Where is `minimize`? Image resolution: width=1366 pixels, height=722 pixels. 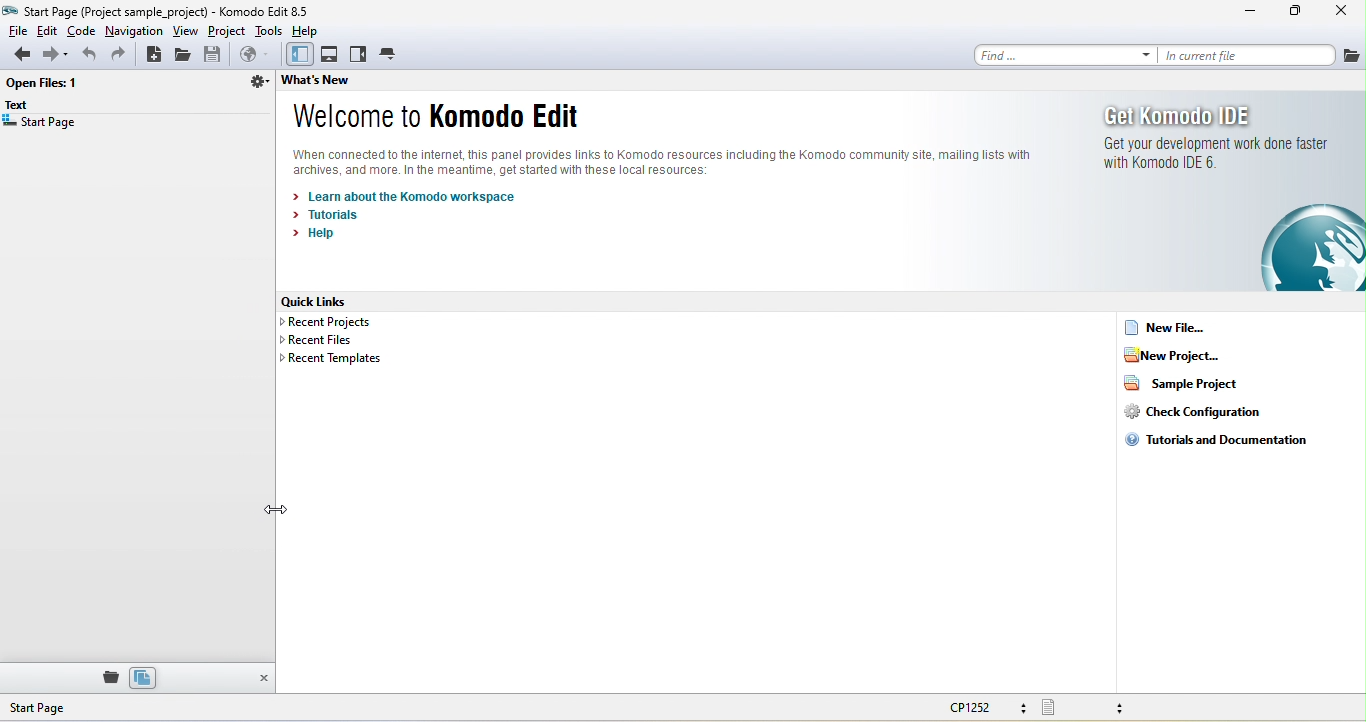
minimize is located at coordinates (1251, 14).